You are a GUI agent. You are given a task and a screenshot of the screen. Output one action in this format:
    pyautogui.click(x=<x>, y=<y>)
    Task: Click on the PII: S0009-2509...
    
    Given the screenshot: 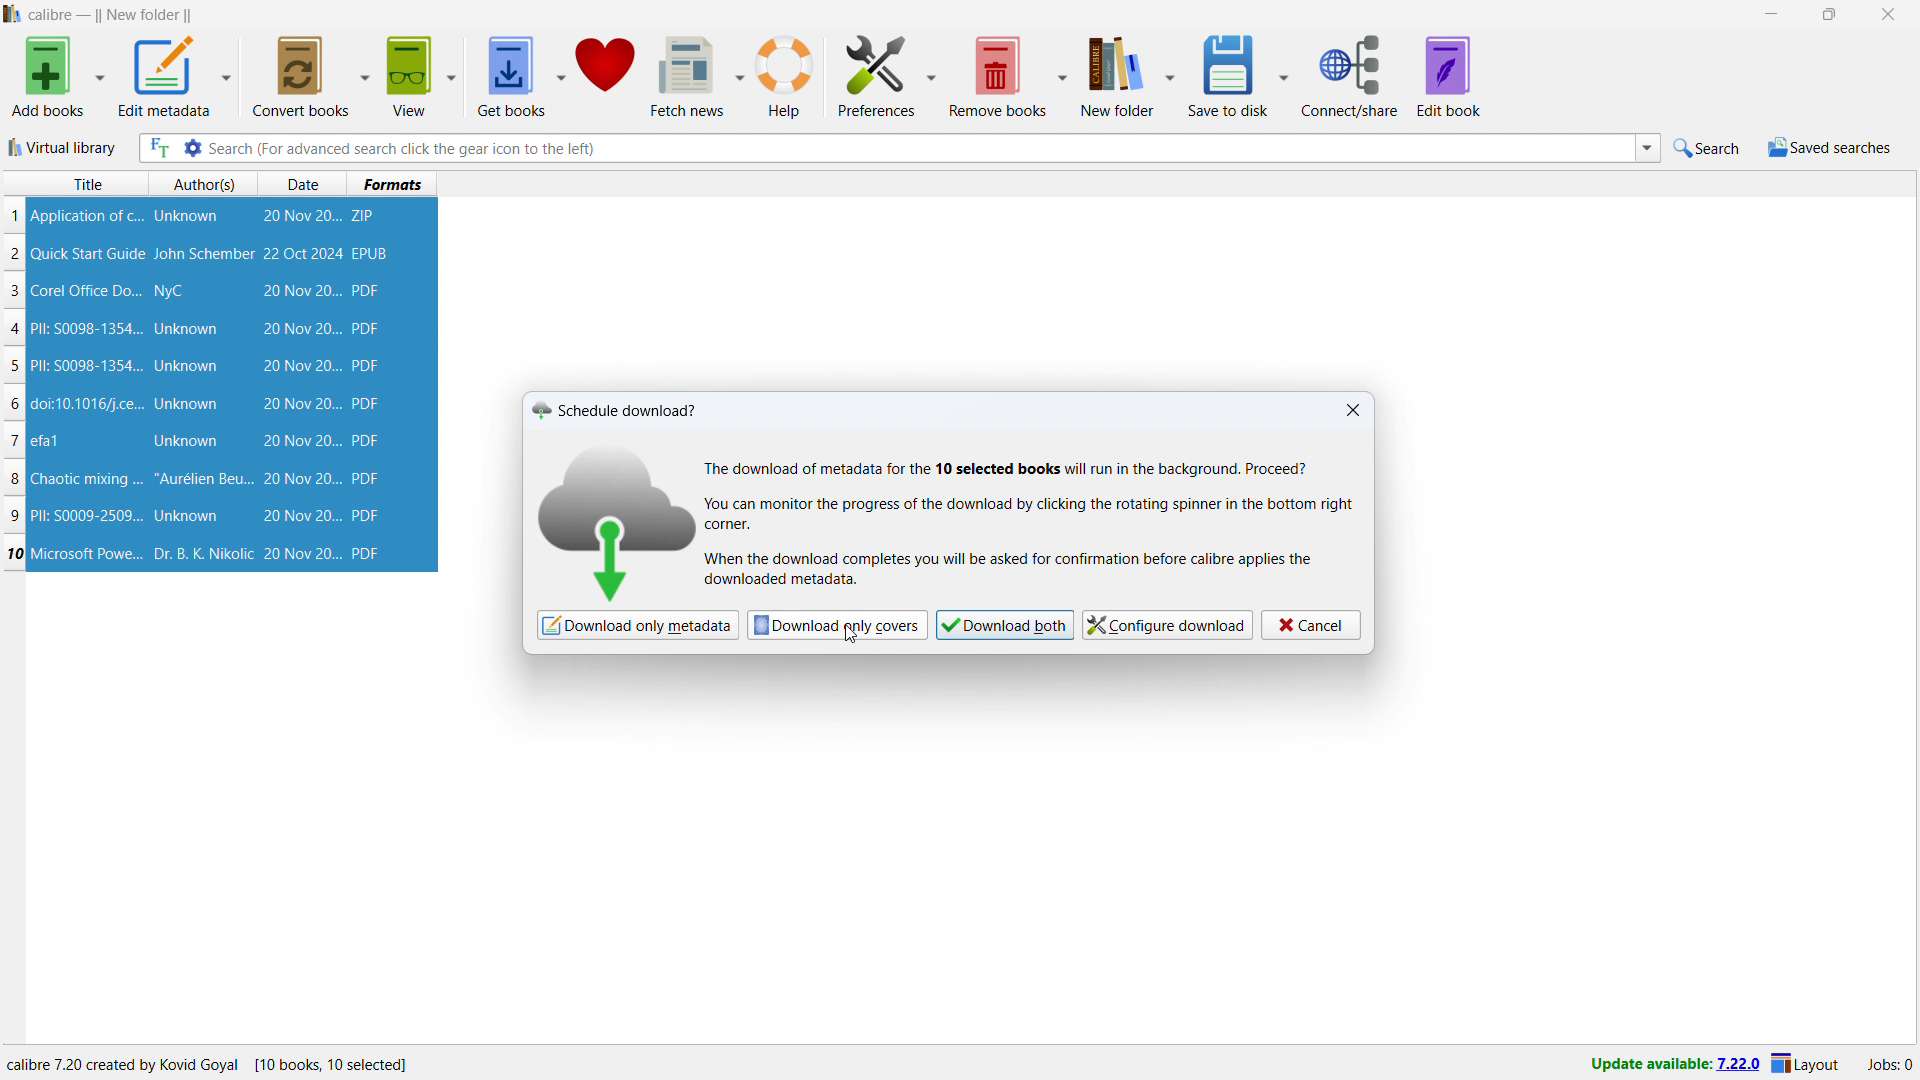 What is the action you would take?
    pyautogui.click(x=89, y=514)
    